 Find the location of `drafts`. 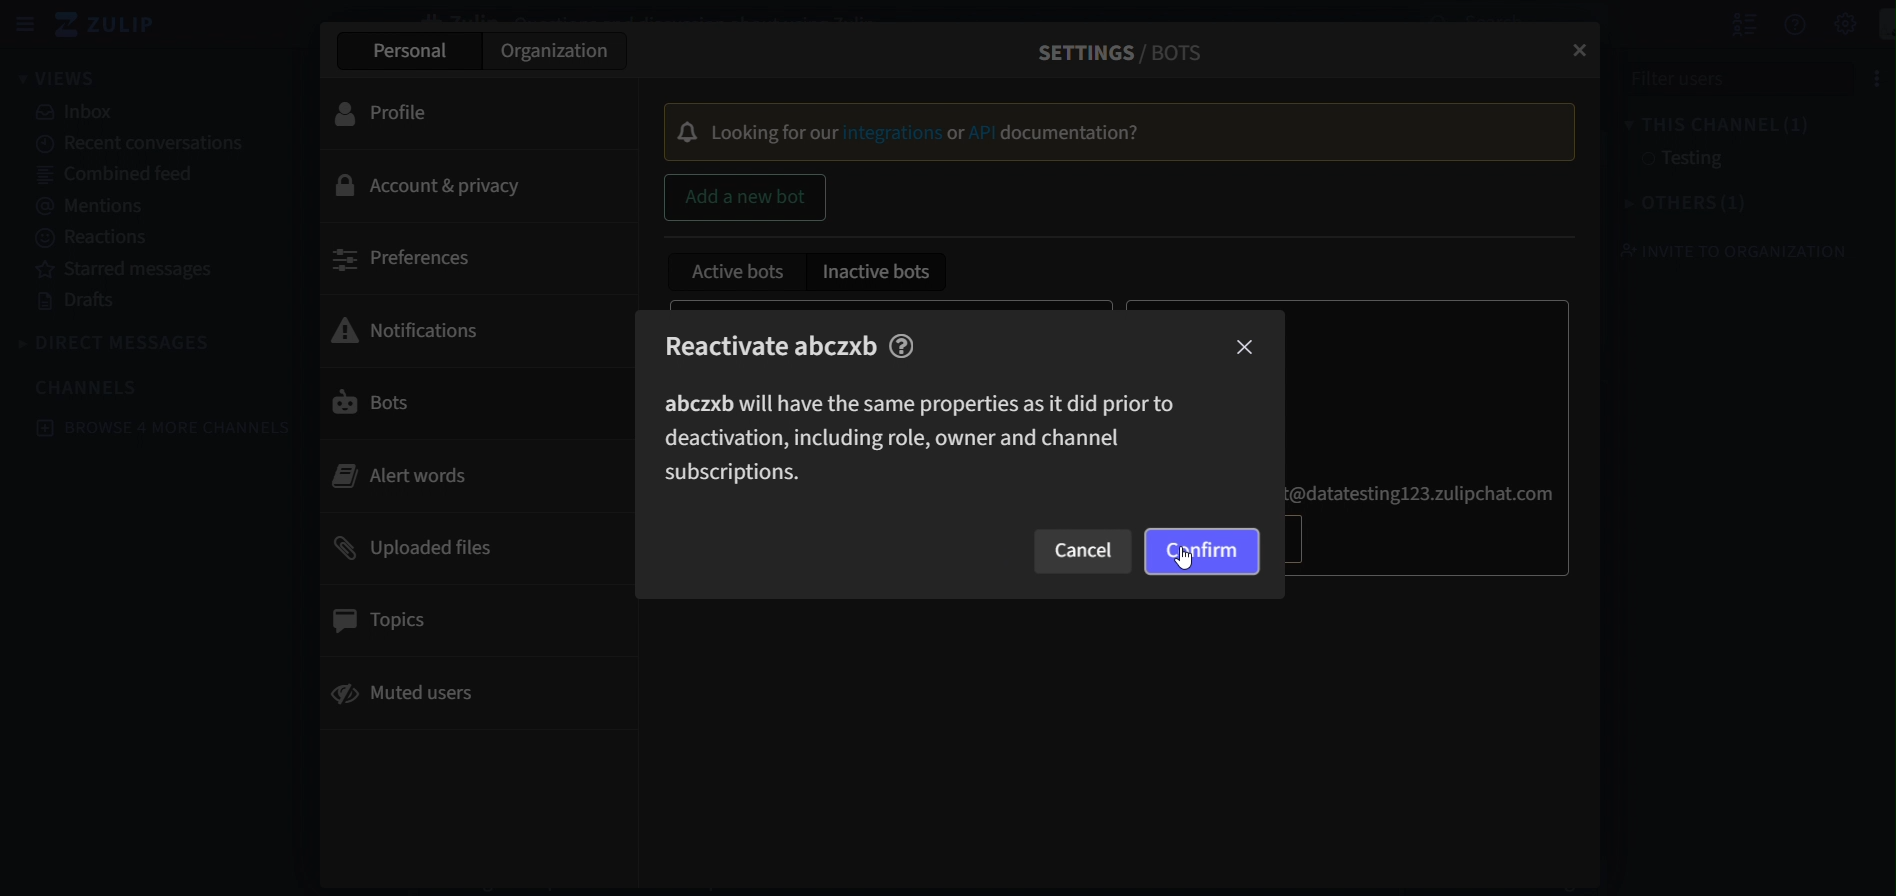

drafts is located at coordinates (84, 302).